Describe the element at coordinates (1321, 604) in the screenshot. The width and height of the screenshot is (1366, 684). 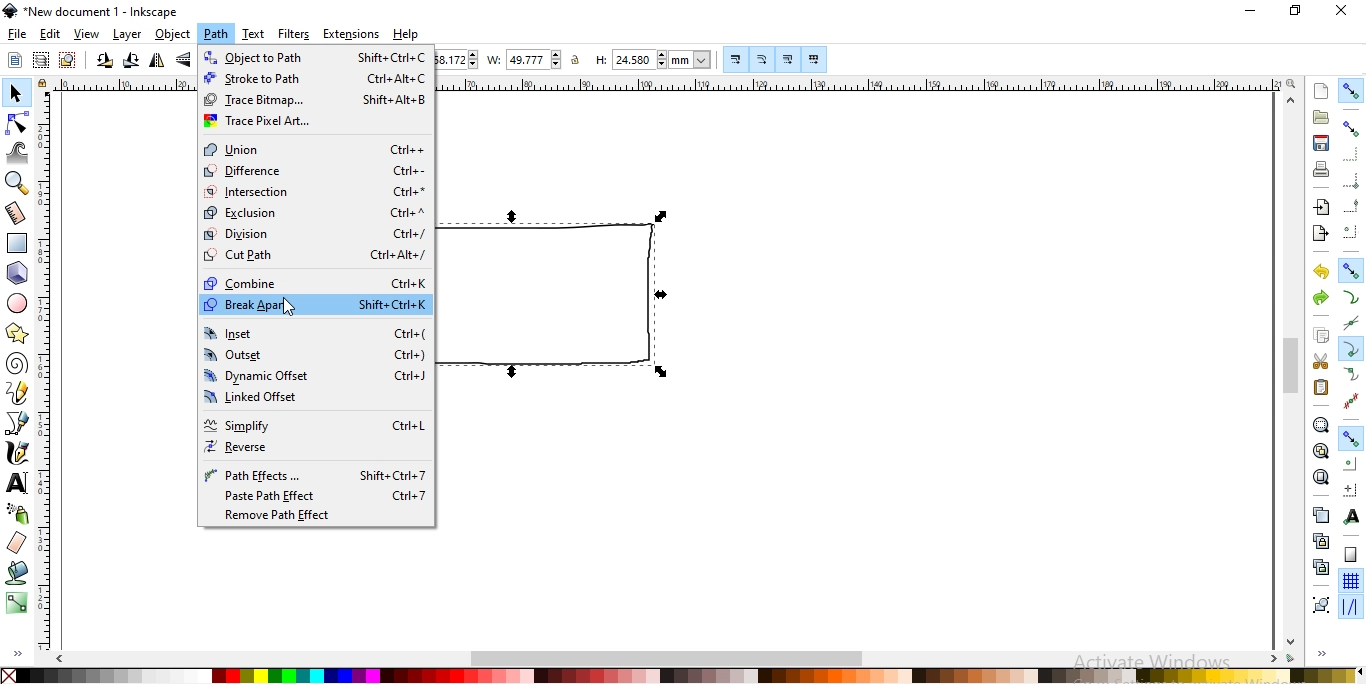
I see `group objects` at that location.